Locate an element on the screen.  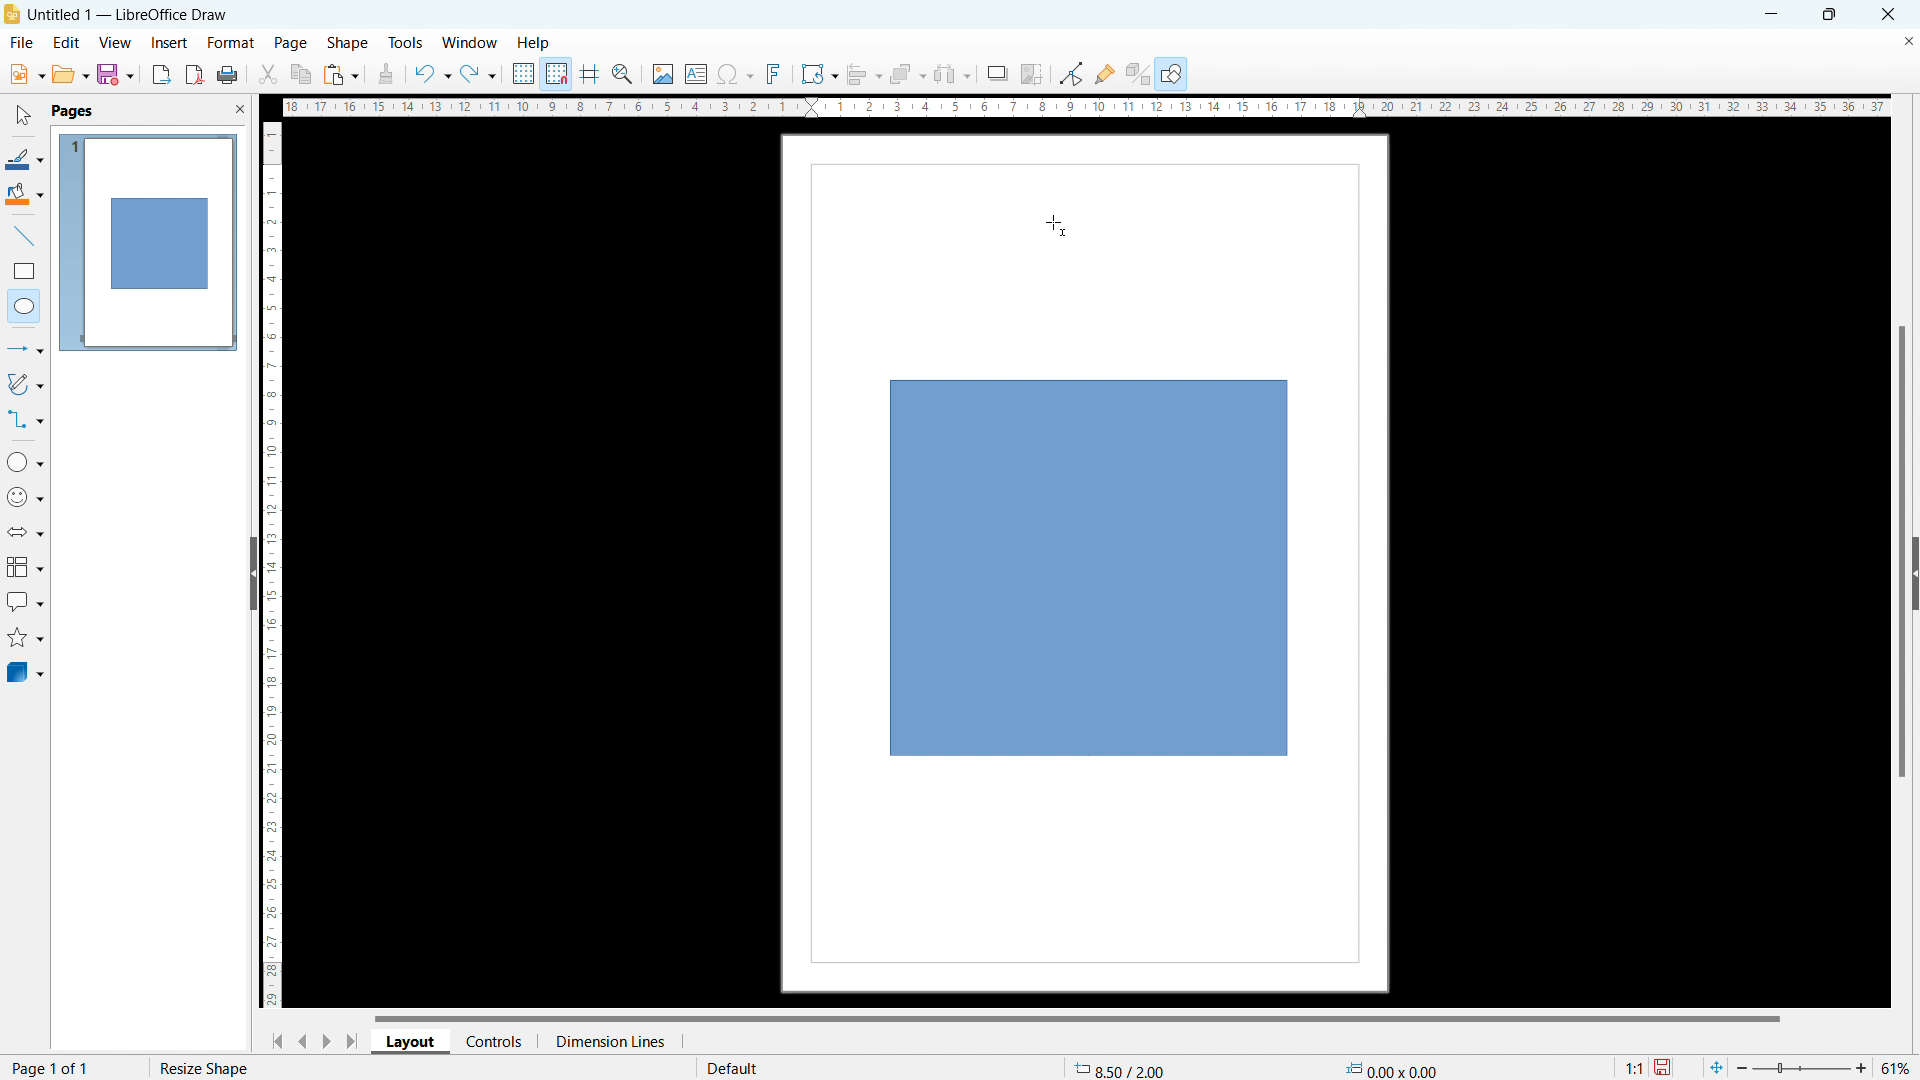
transformations is located at coordinates (818, 74).